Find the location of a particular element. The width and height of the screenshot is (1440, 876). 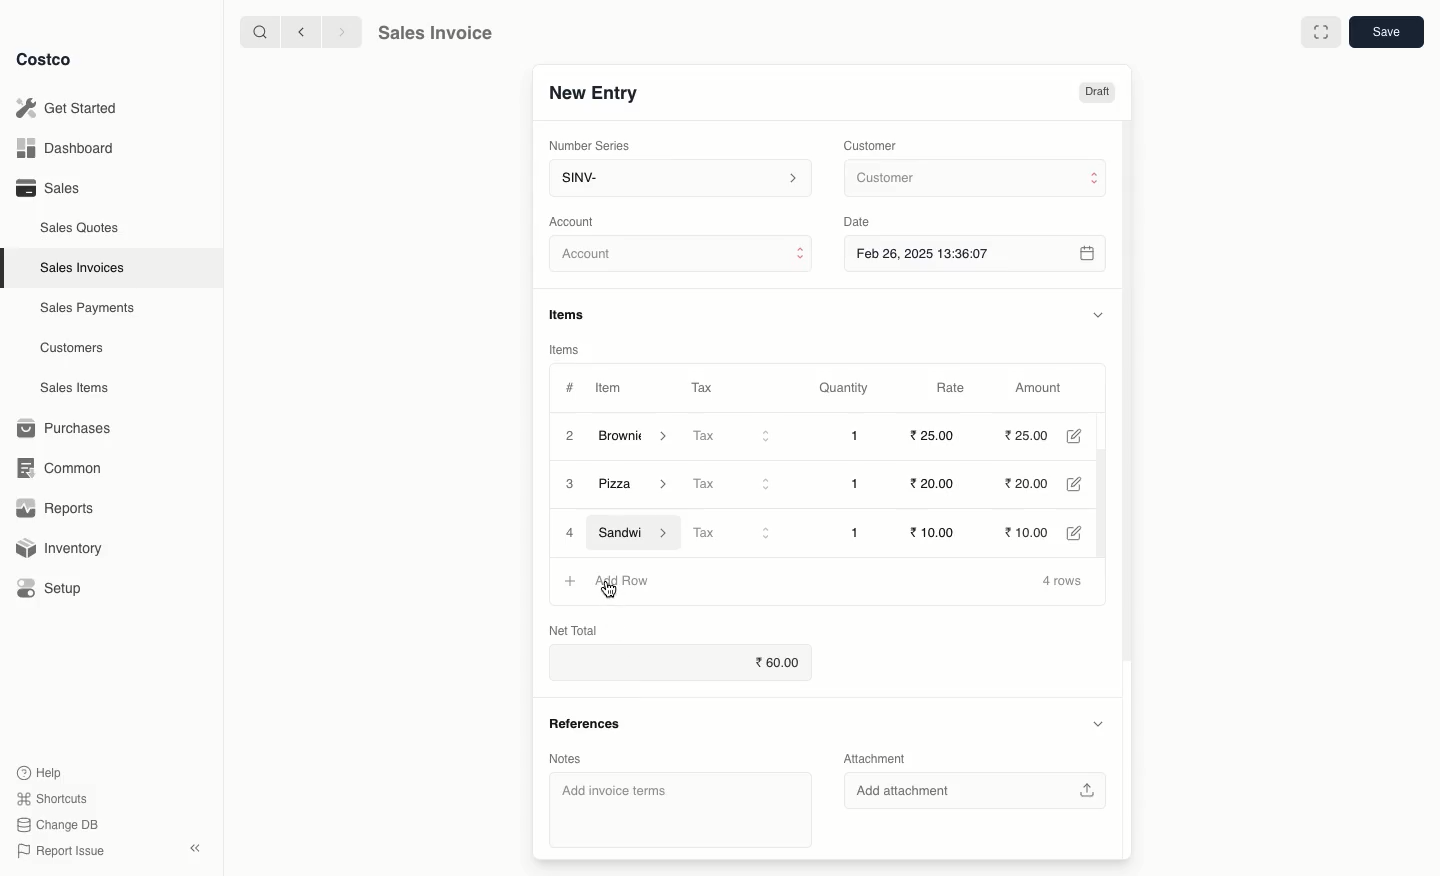

Costco is located at coordinates (49, 60).